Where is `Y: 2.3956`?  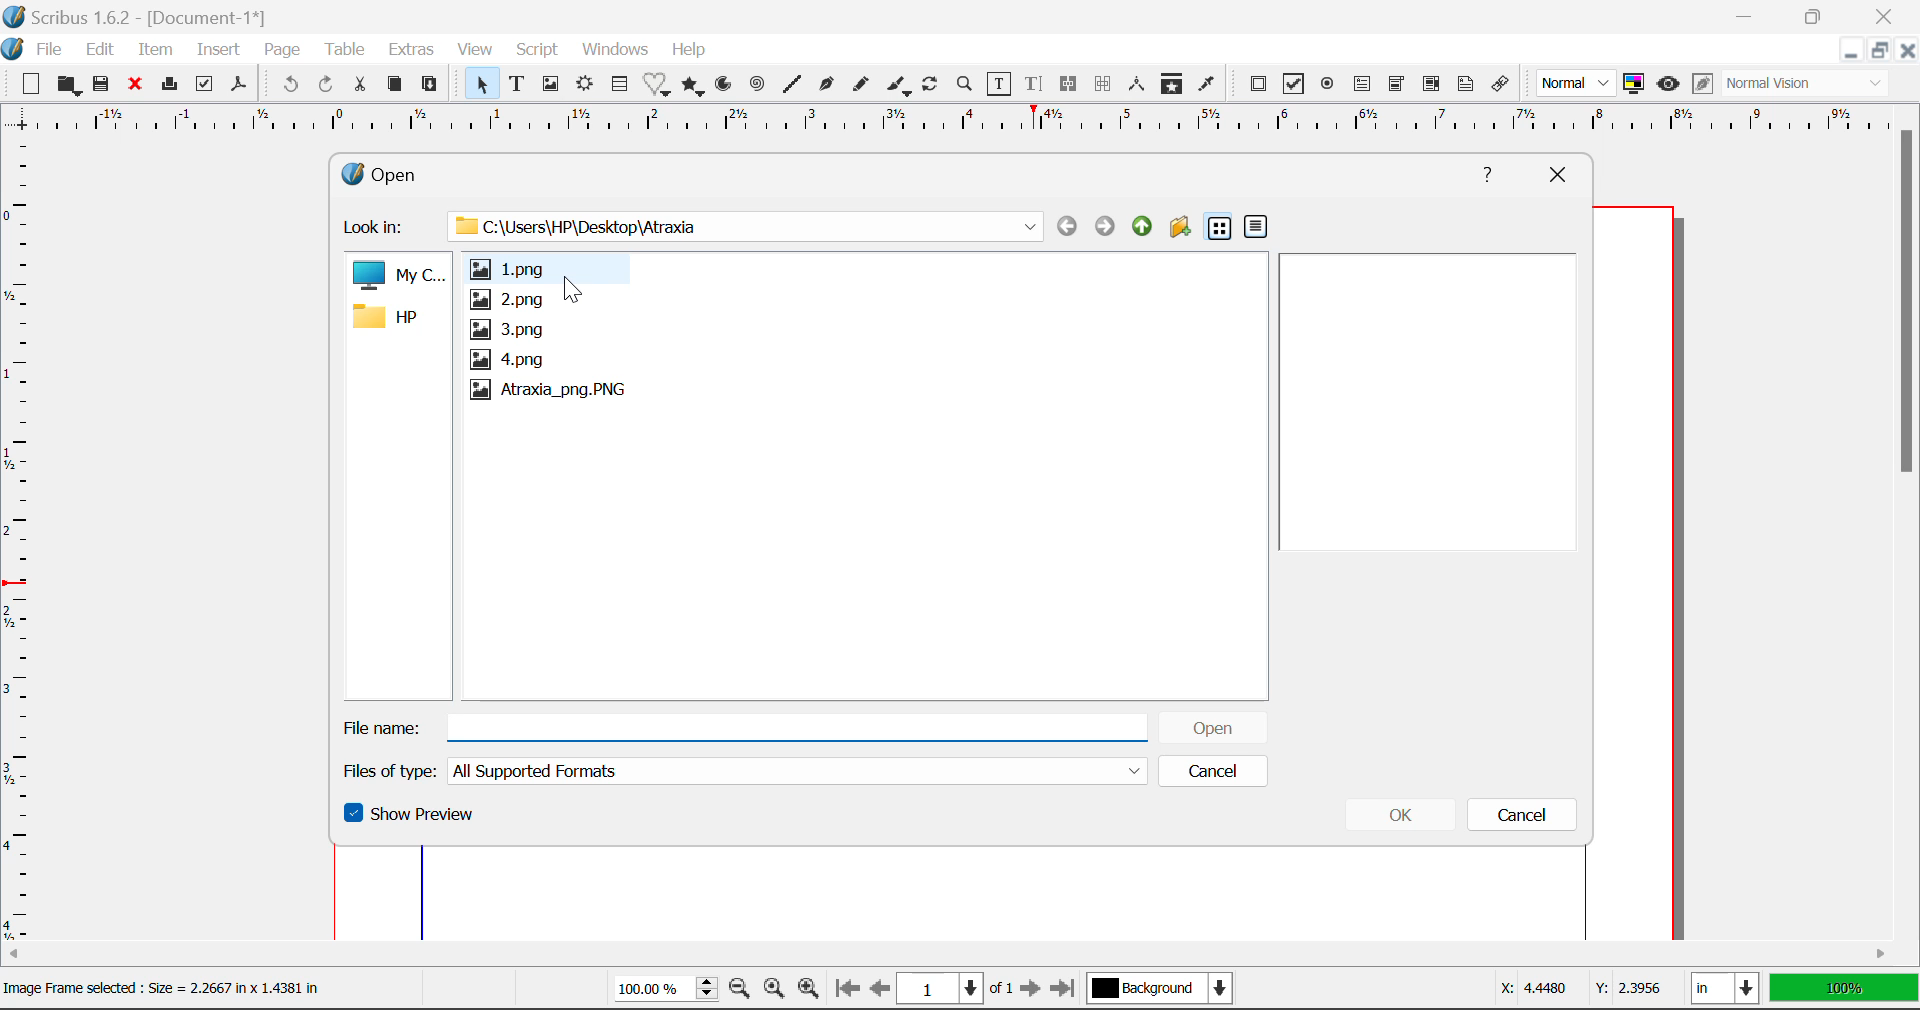 Y: 2.3956 is located at coordinates (1628, 988).